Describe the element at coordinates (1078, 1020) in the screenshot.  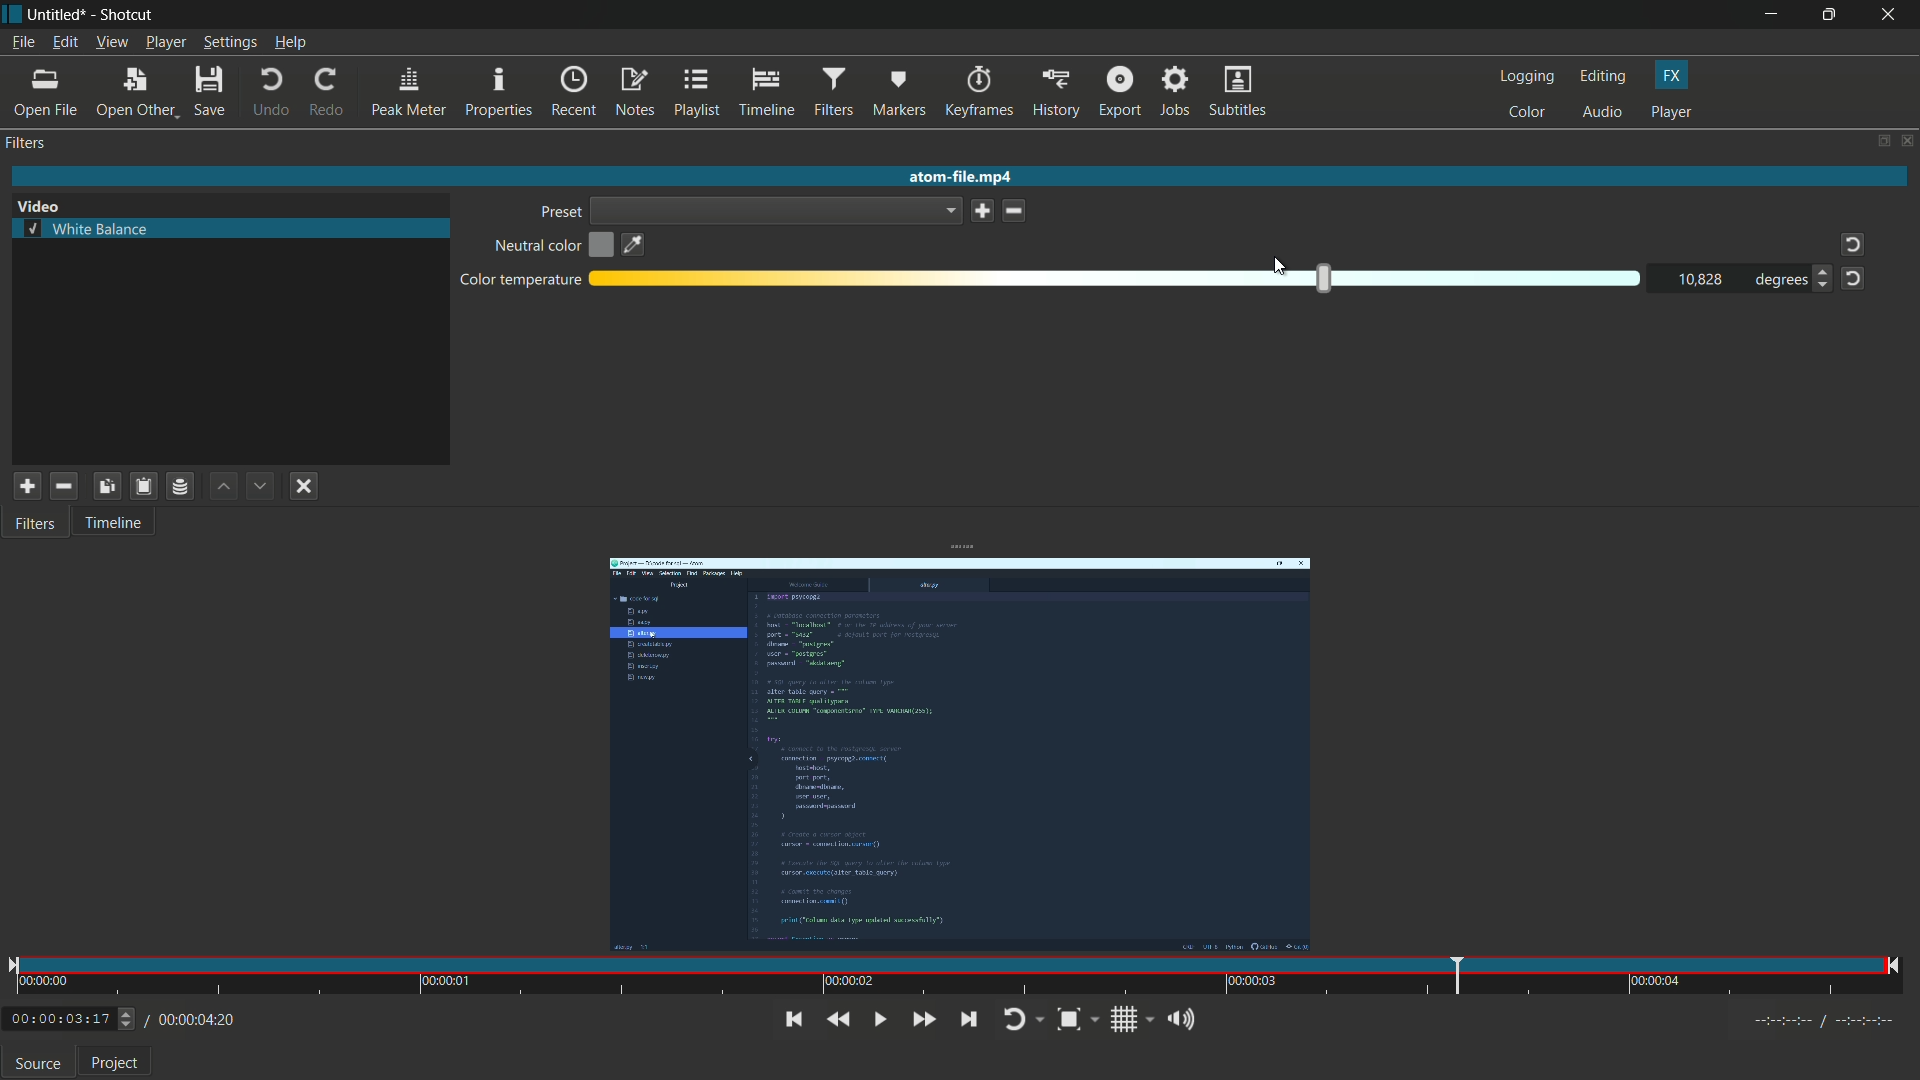
I see `toggle zoom` at that location.